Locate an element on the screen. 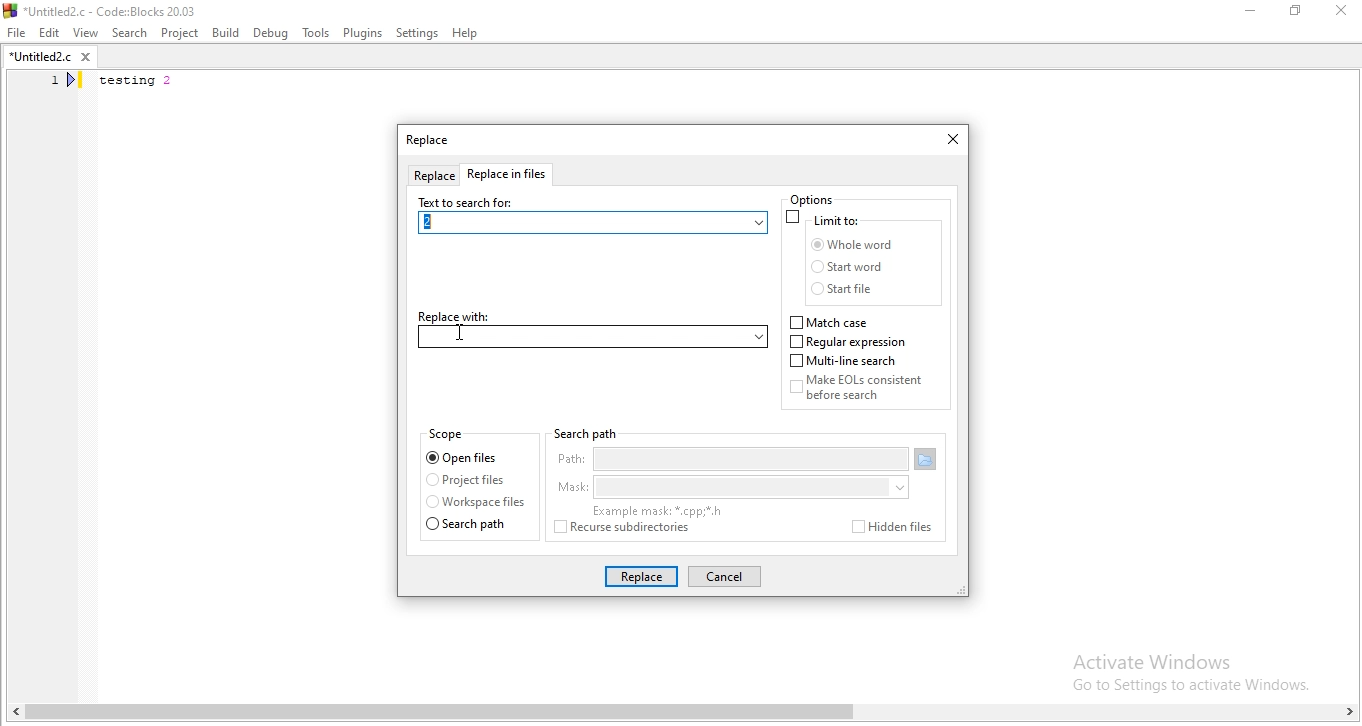 The image size is (1362, 726). Minimise is located at coordinates (1250, 14).